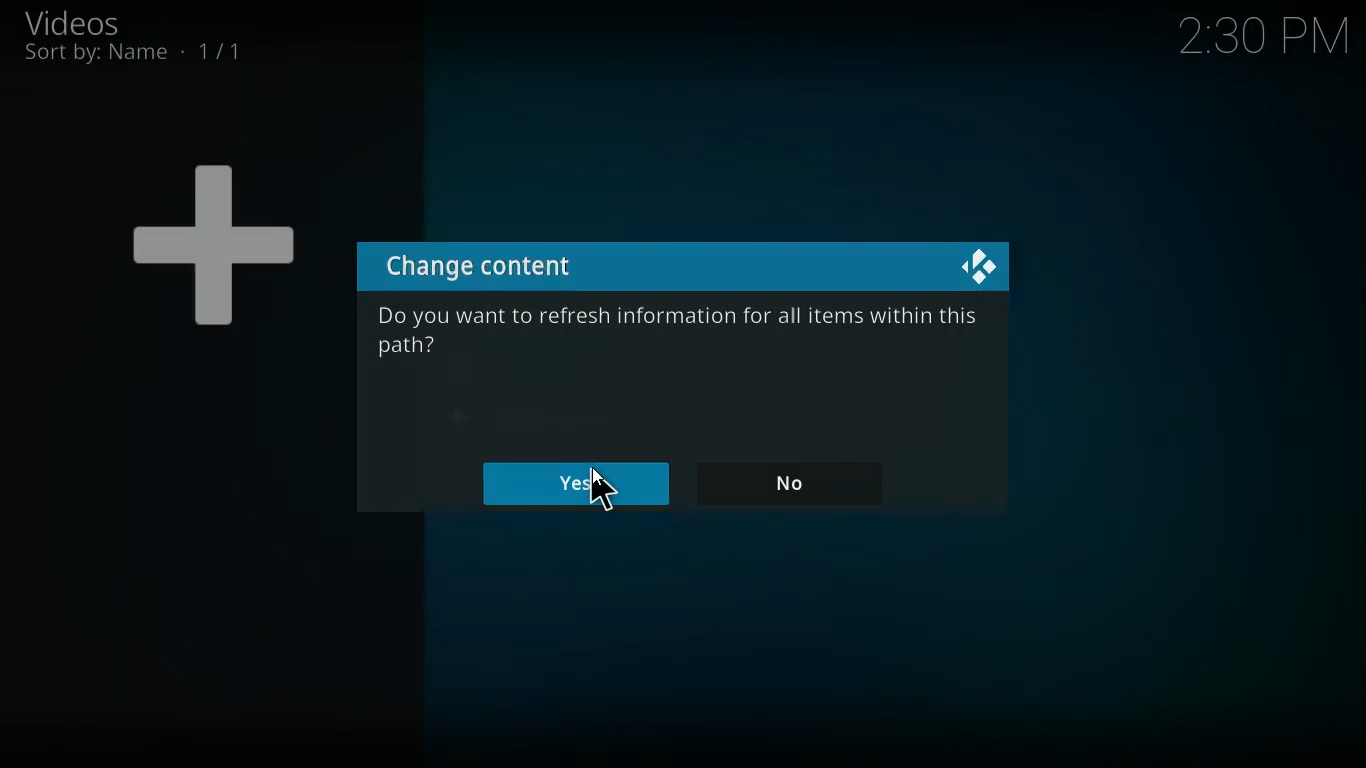 Image resolution: width=1366 pixels, height=768 pixels. I want to click on  +, so click(217, 237).